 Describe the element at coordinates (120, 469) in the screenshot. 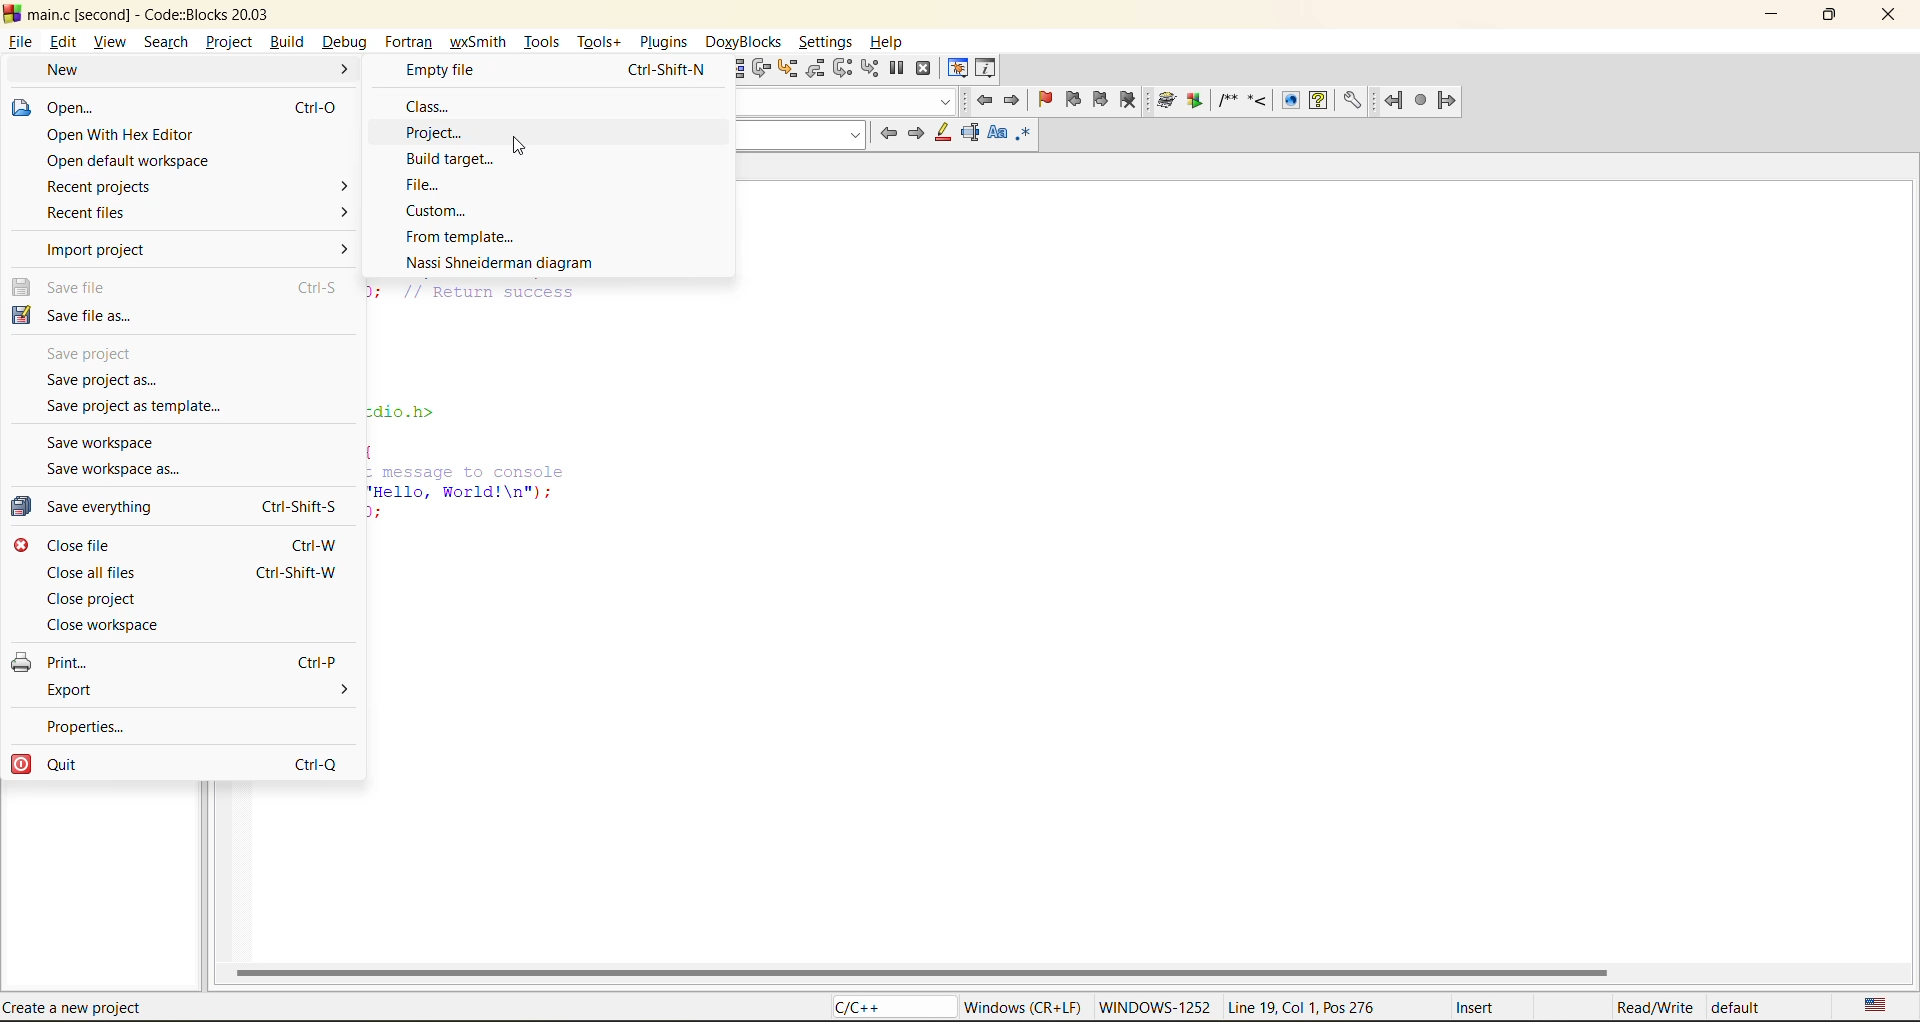

I see `save workspace as` at that location.